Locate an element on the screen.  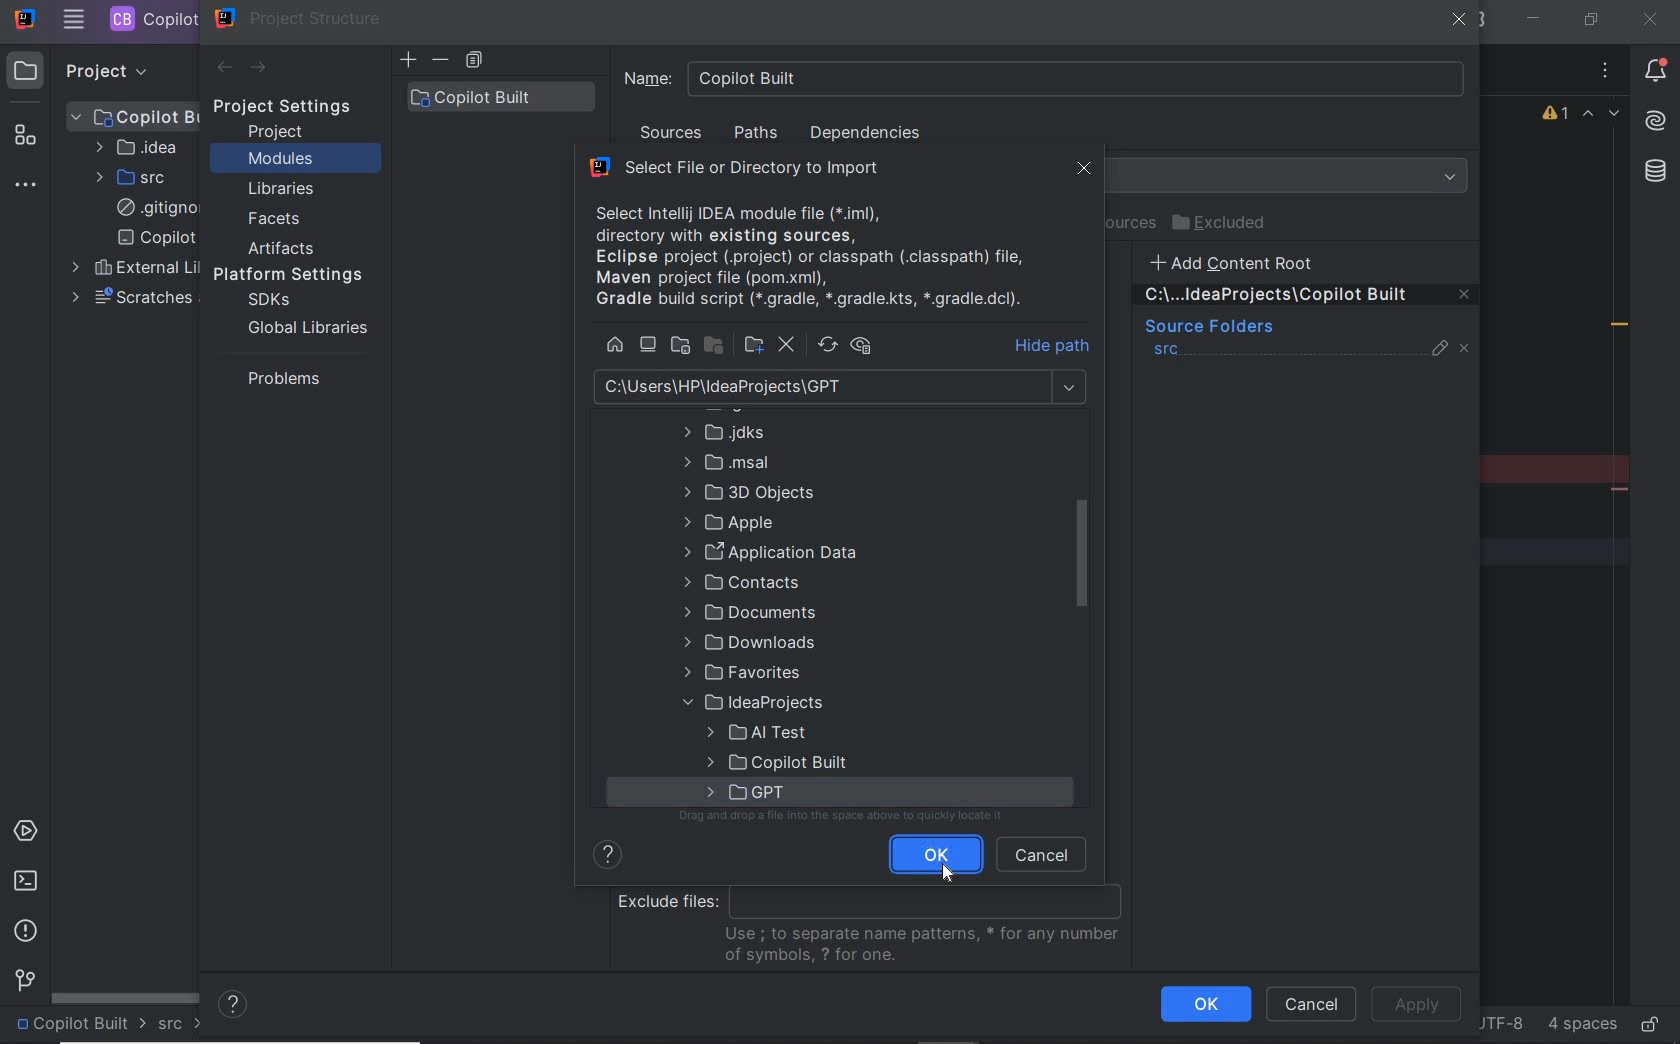
global libraries is located at coordinates (304, 327).